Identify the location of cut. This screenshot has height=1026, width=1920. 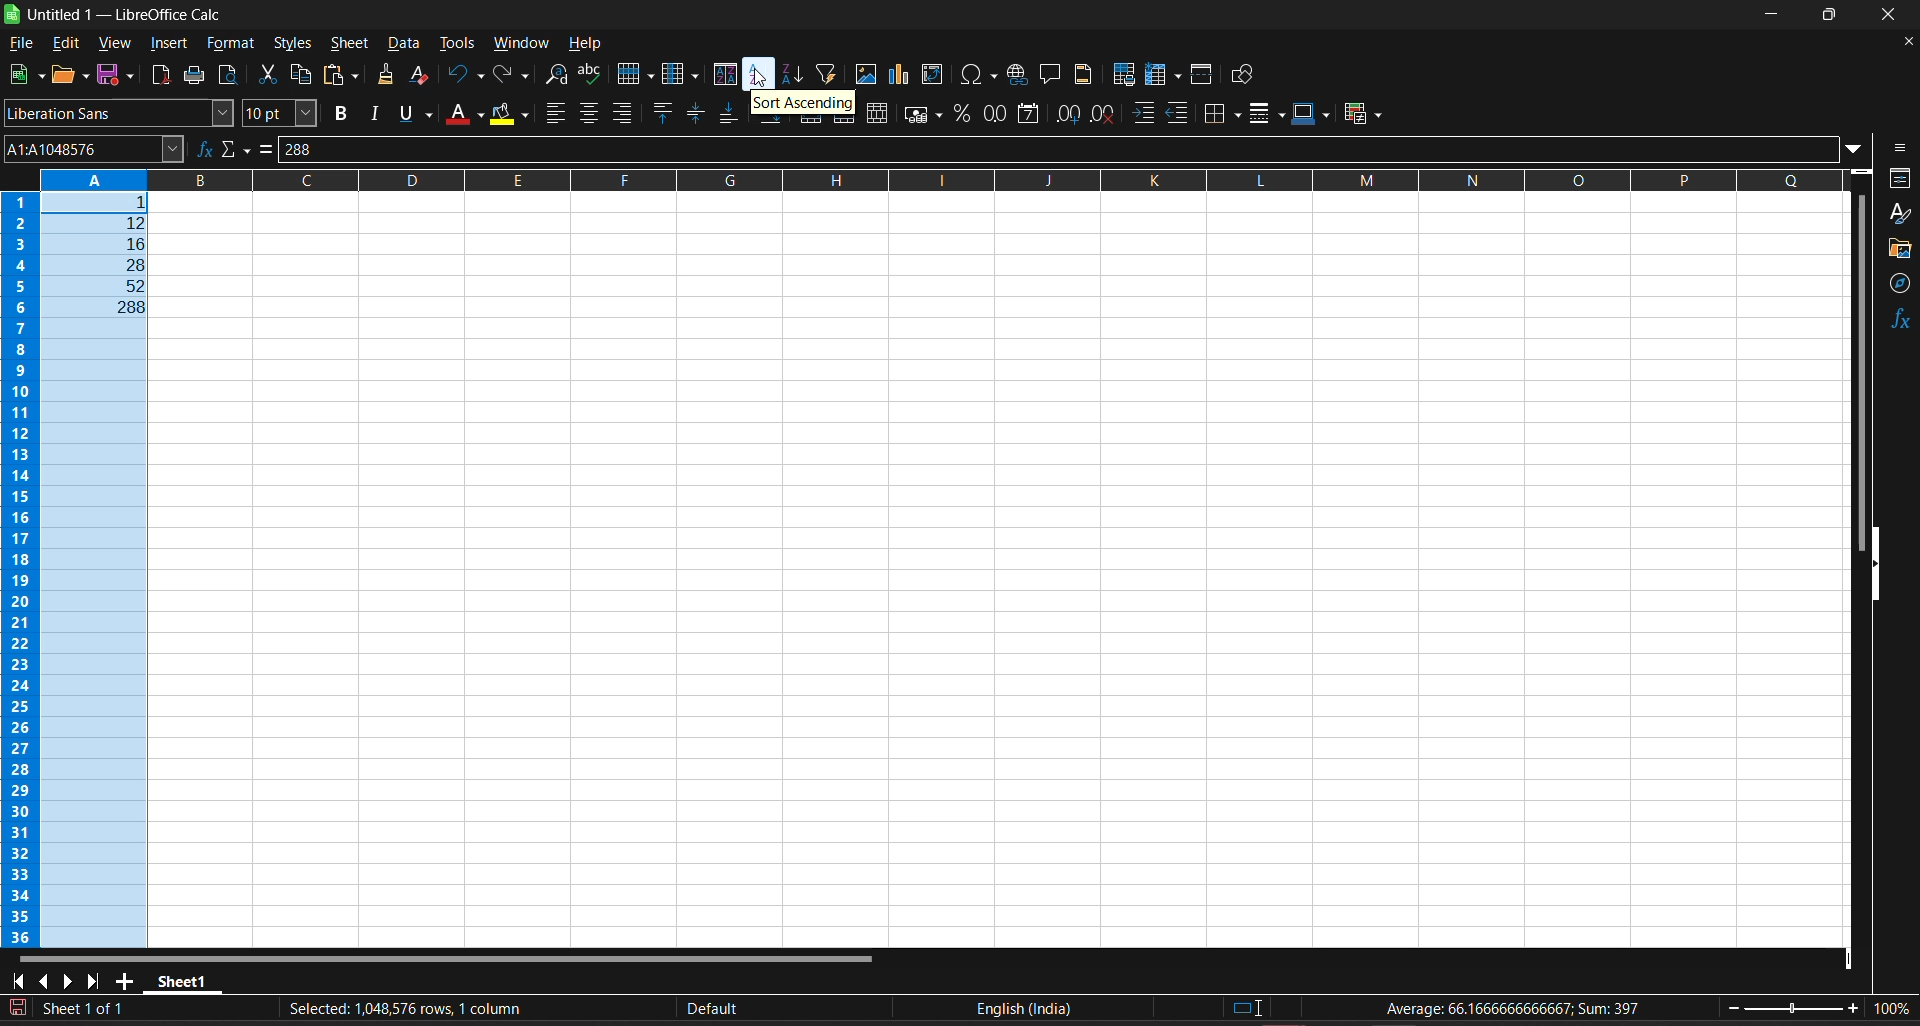
(266, 75).